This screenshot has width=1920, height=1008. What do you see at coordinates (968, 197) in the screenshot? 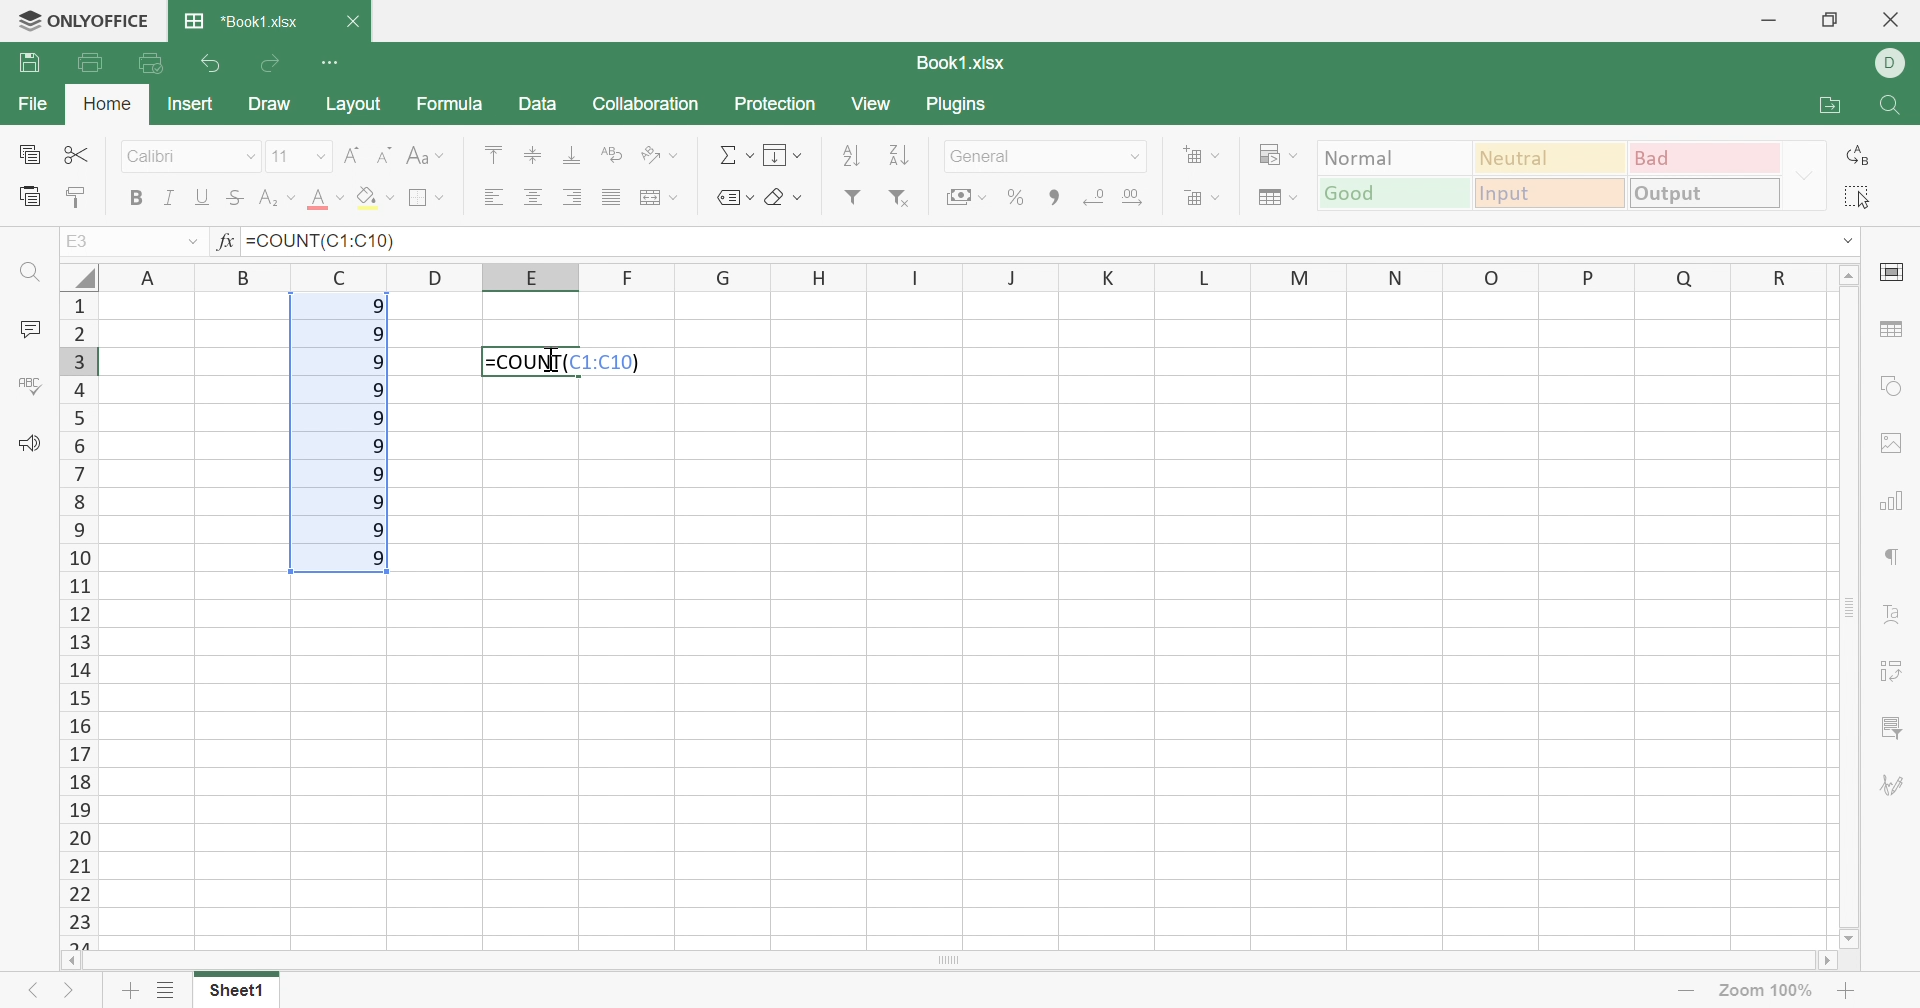
I see `Accounting style` at bounding box center [968, 197].